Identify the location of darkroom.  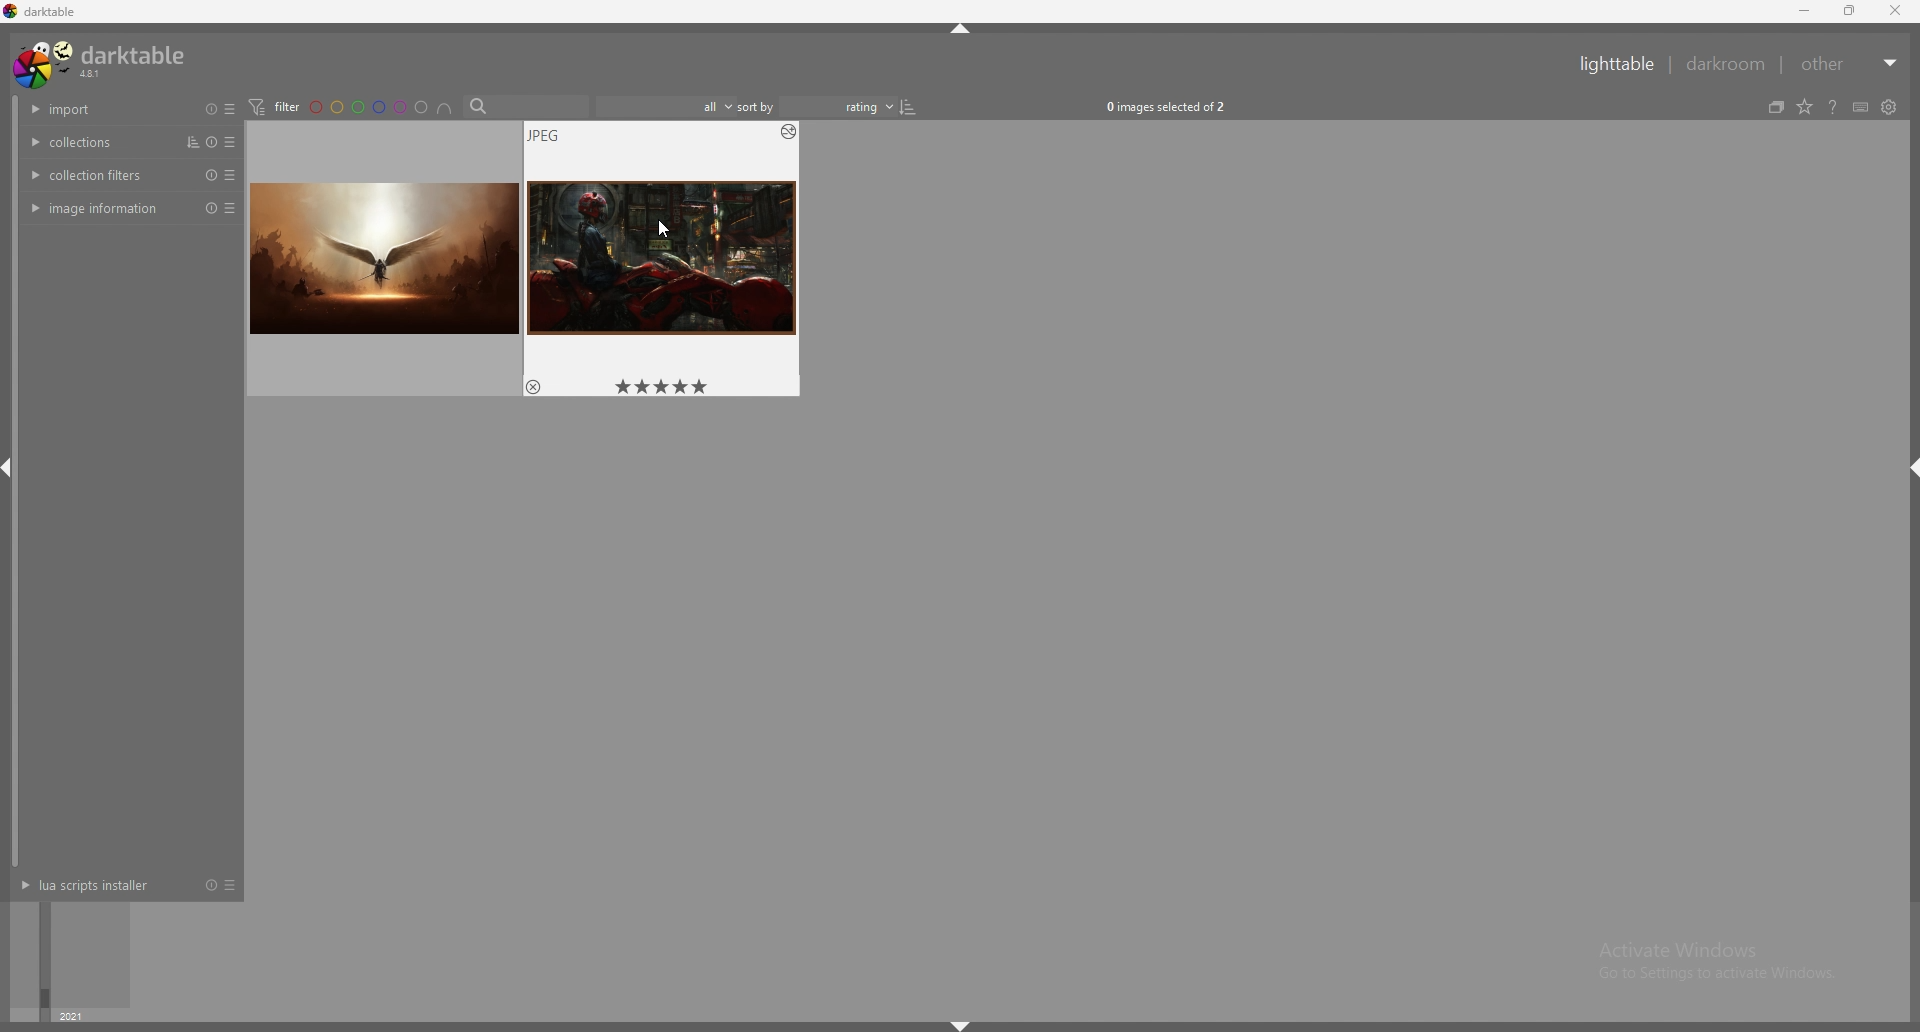
(1725, 64).